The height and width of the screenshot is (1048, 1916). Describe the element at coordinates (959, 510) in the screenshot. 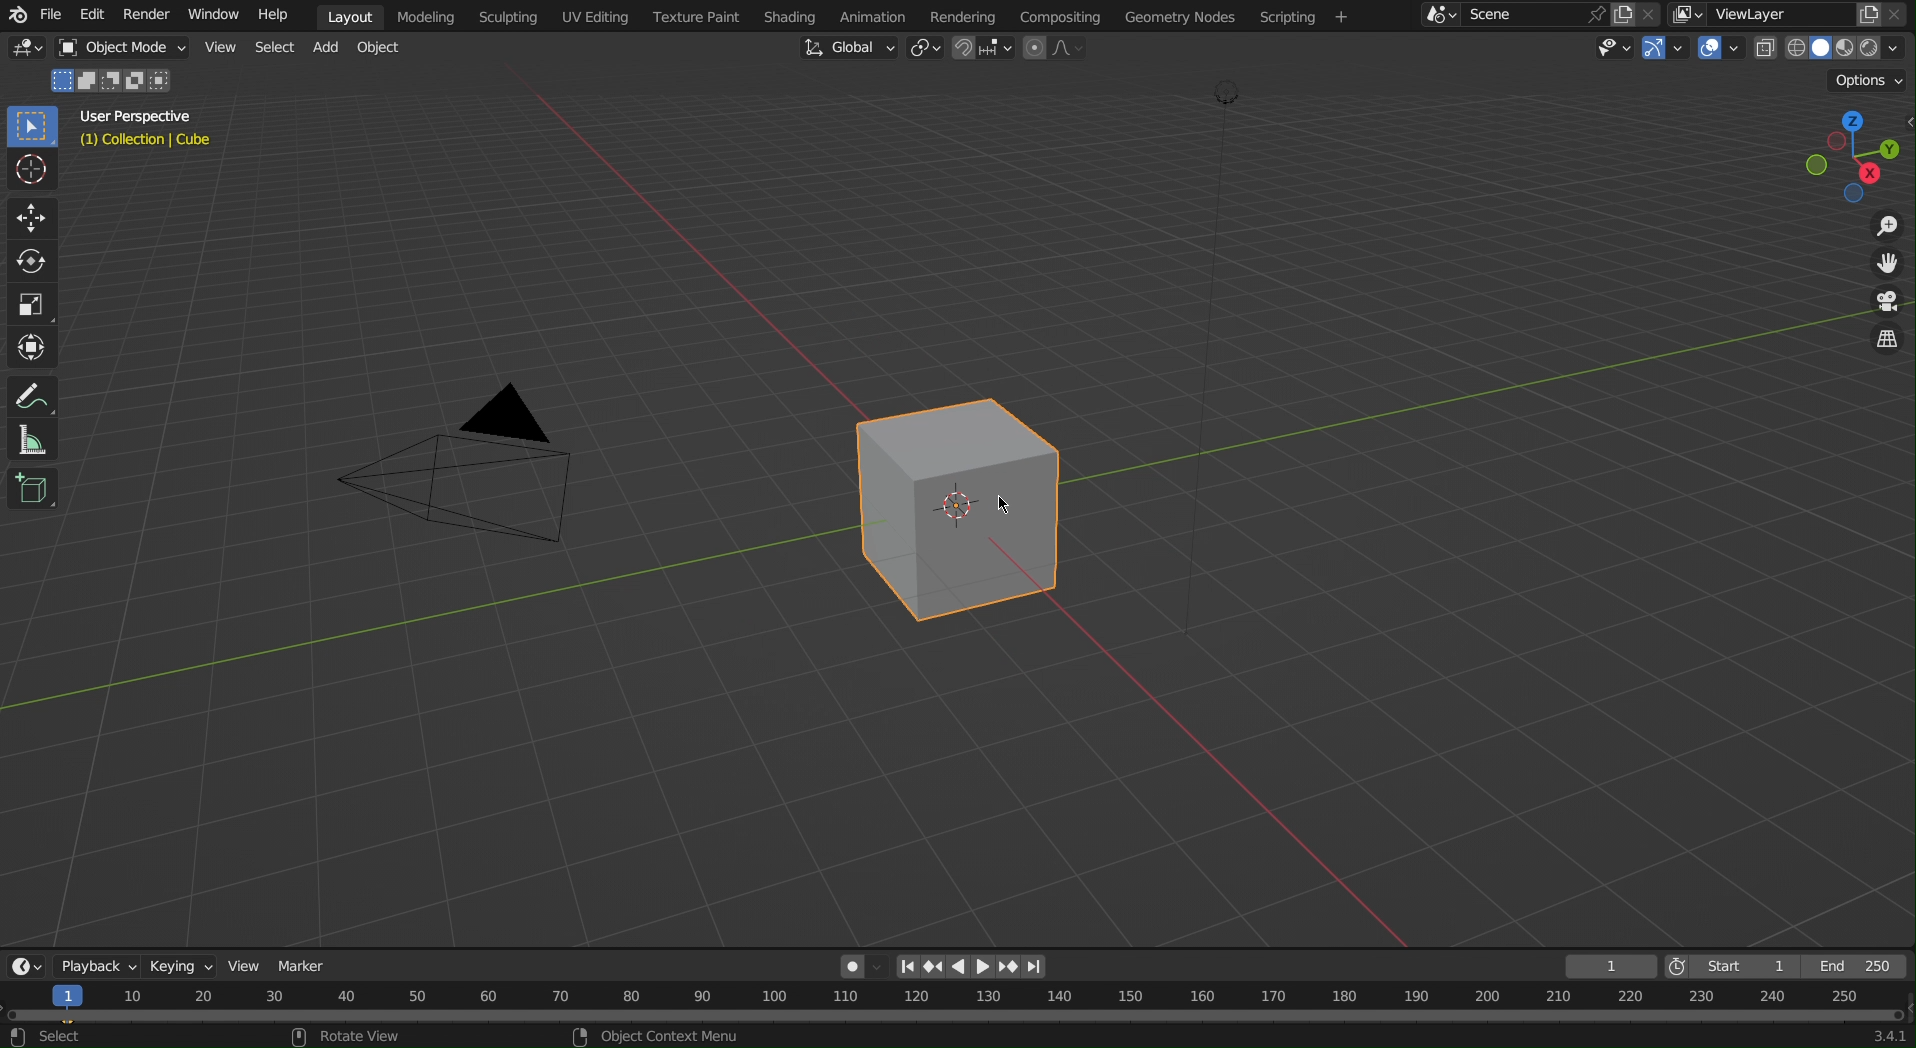

I see `Cube (Keyframe Added)` at that location.